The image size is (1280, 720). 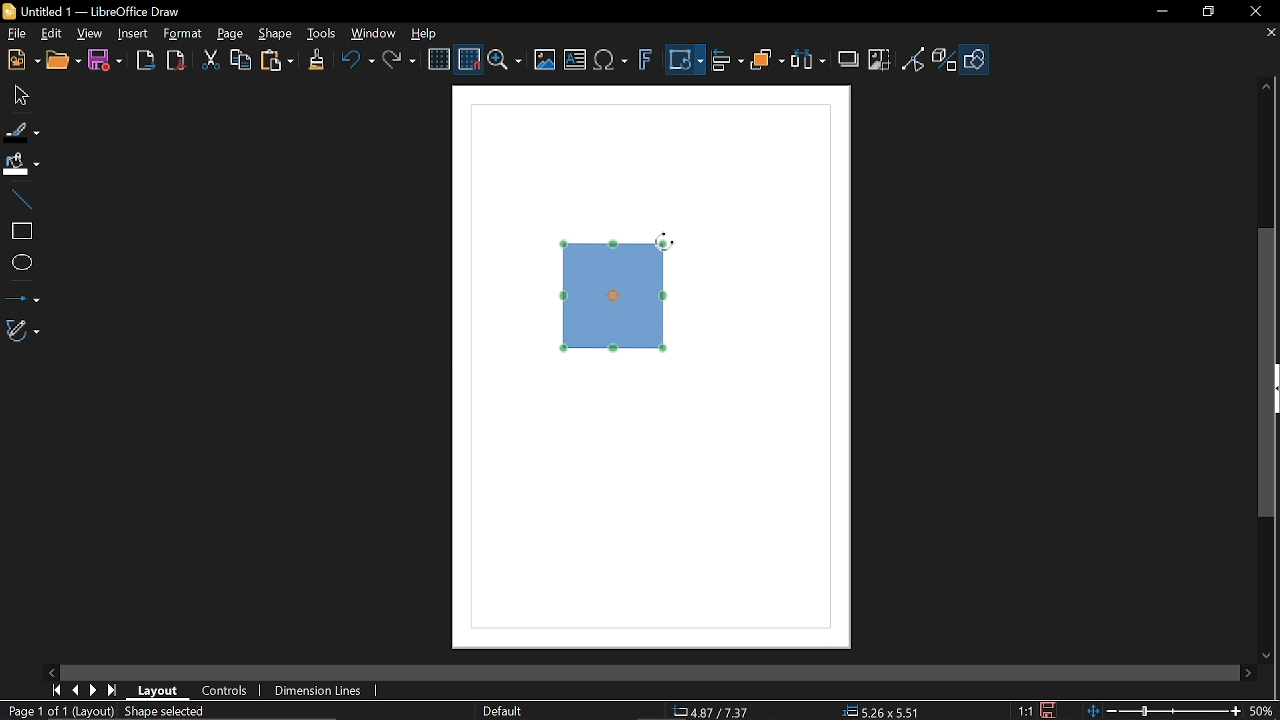 I want to click on Previous page, so click(x=75, y=689).